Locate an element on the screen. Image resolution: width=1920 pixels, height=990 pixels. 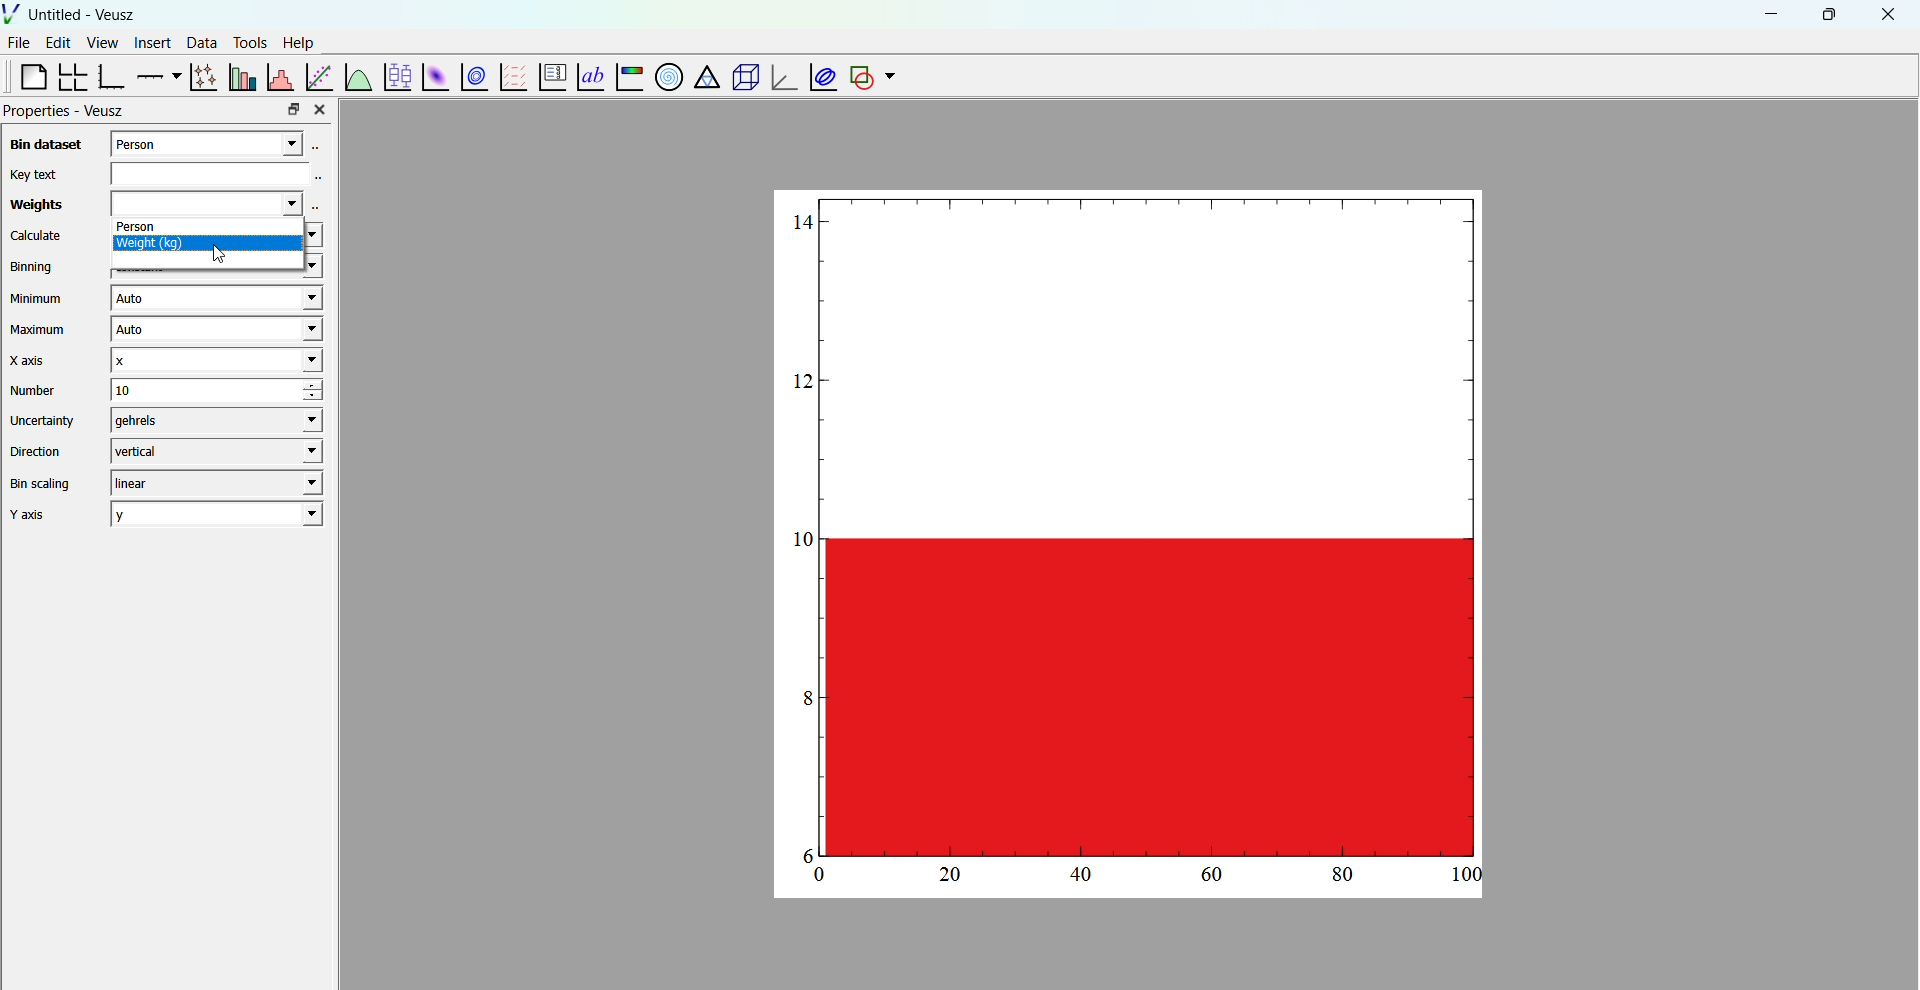
logo of Veusz is located at coordinates (12, 13).